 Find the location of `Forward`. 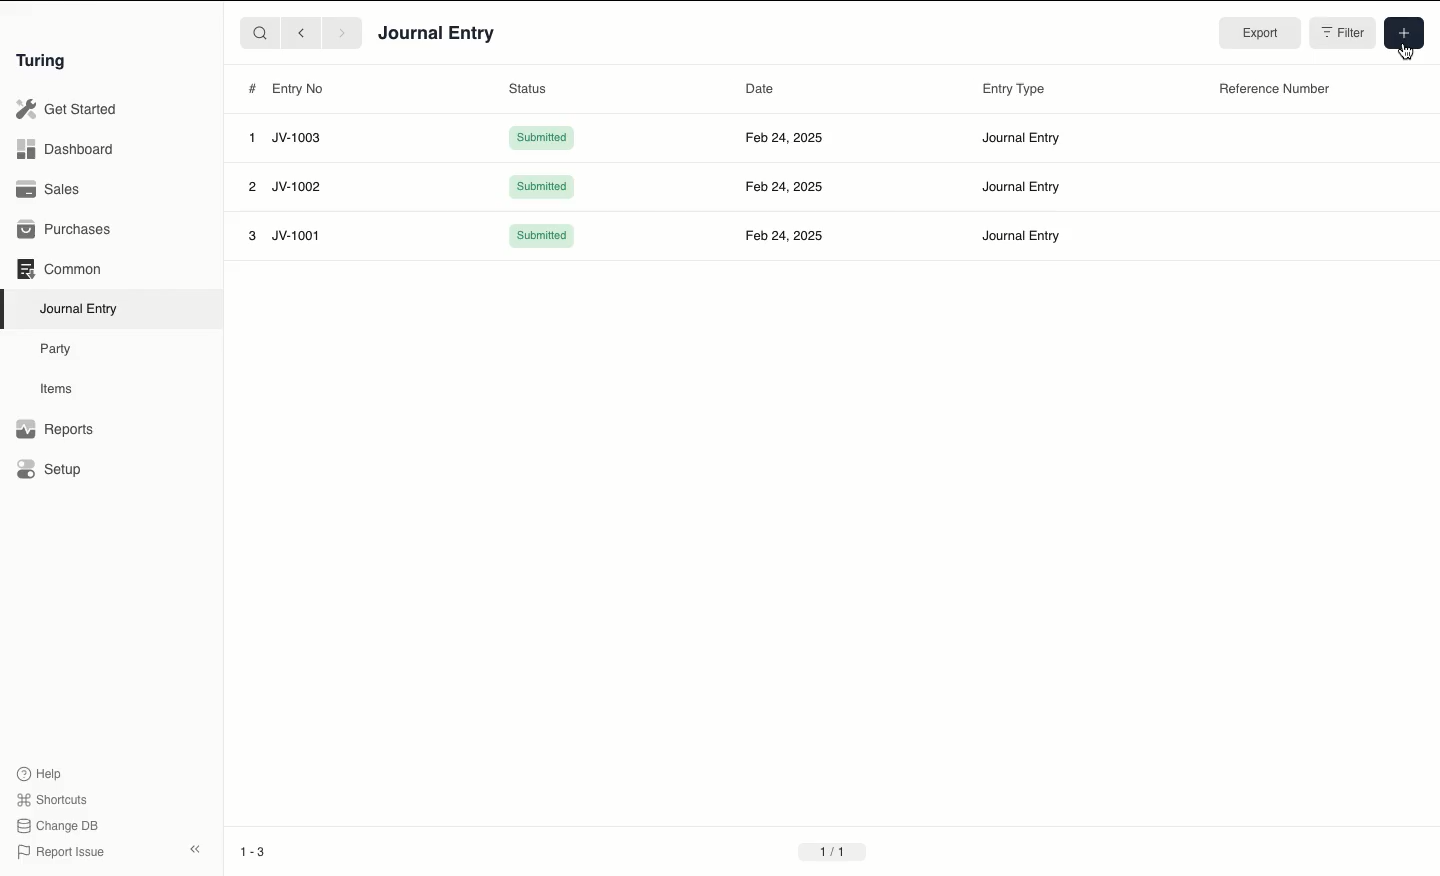

Forward is located at coordinates (343, 32).